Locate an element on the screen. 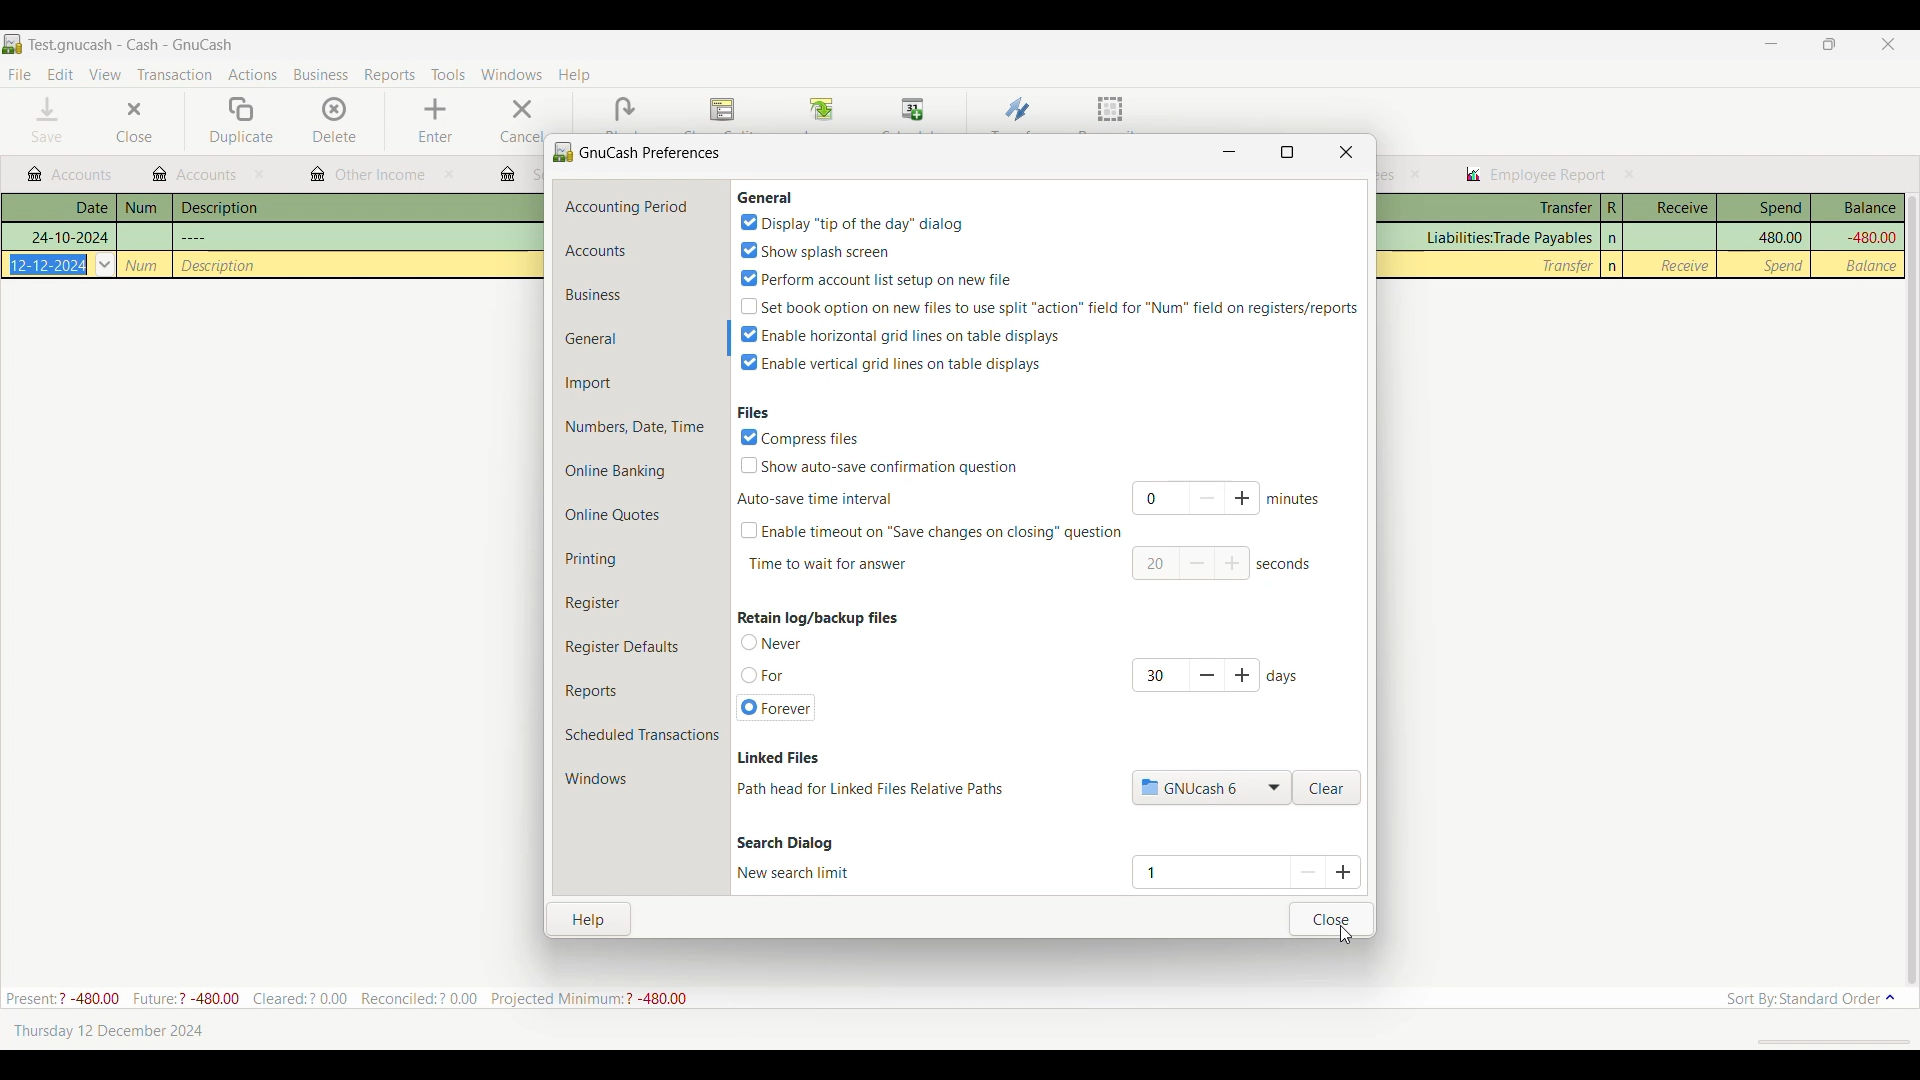 The height and width of the screenshot is (1080, 1920). R column is located at coordinates (1611, 208).